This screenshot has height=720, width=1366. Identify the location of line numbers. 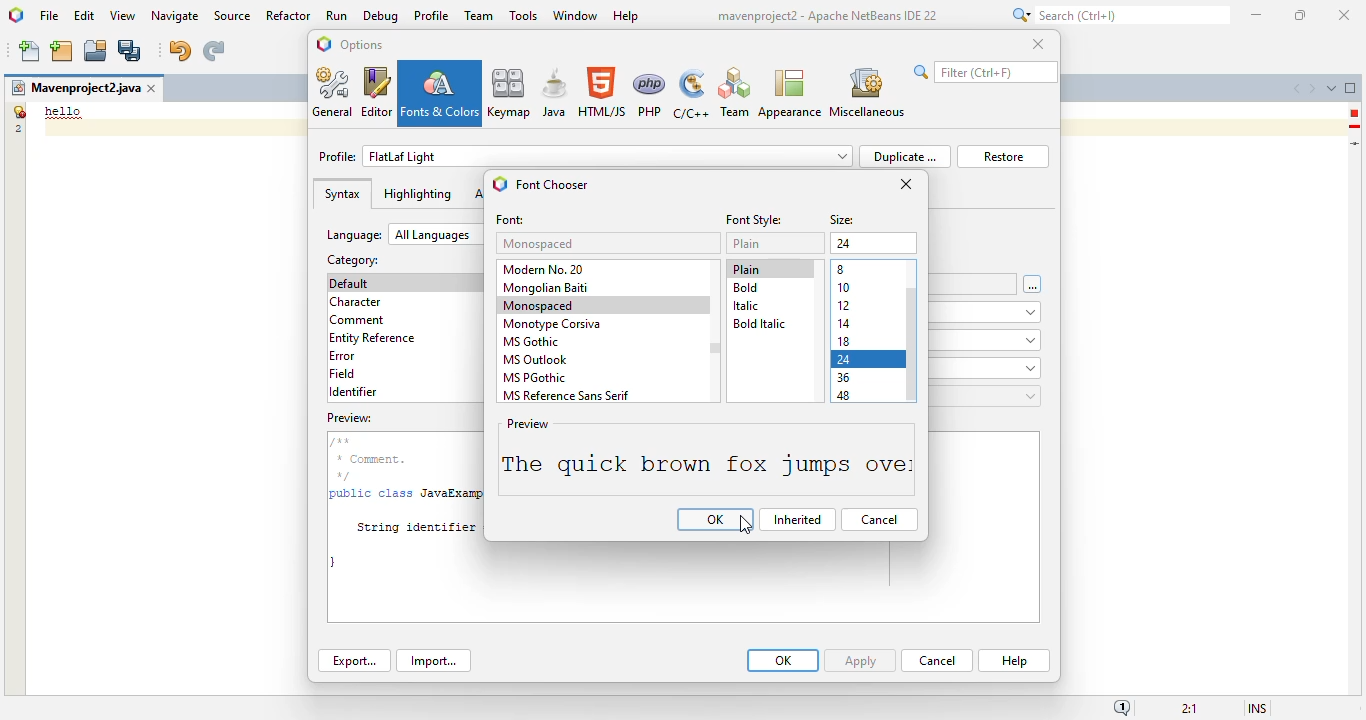
(17, 119).